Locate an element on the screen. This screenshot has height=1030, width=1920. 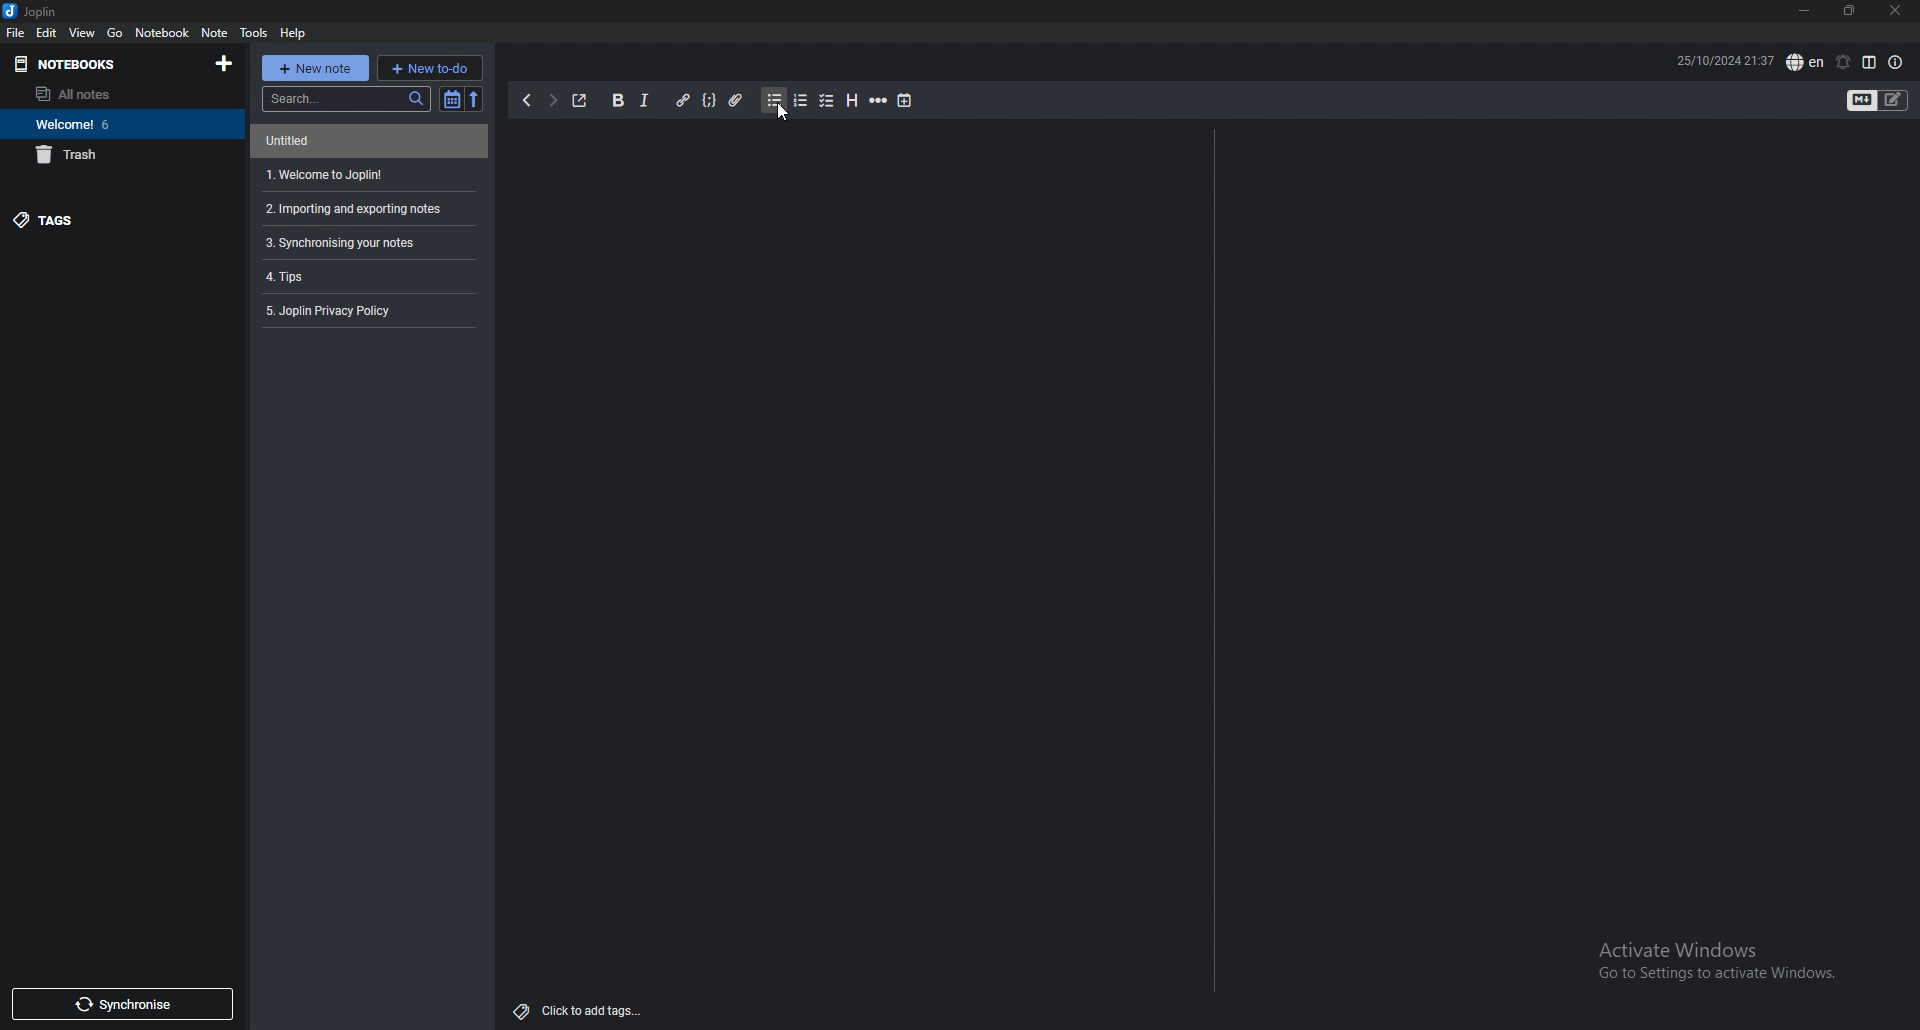
code is located at coordinates (706, 101).